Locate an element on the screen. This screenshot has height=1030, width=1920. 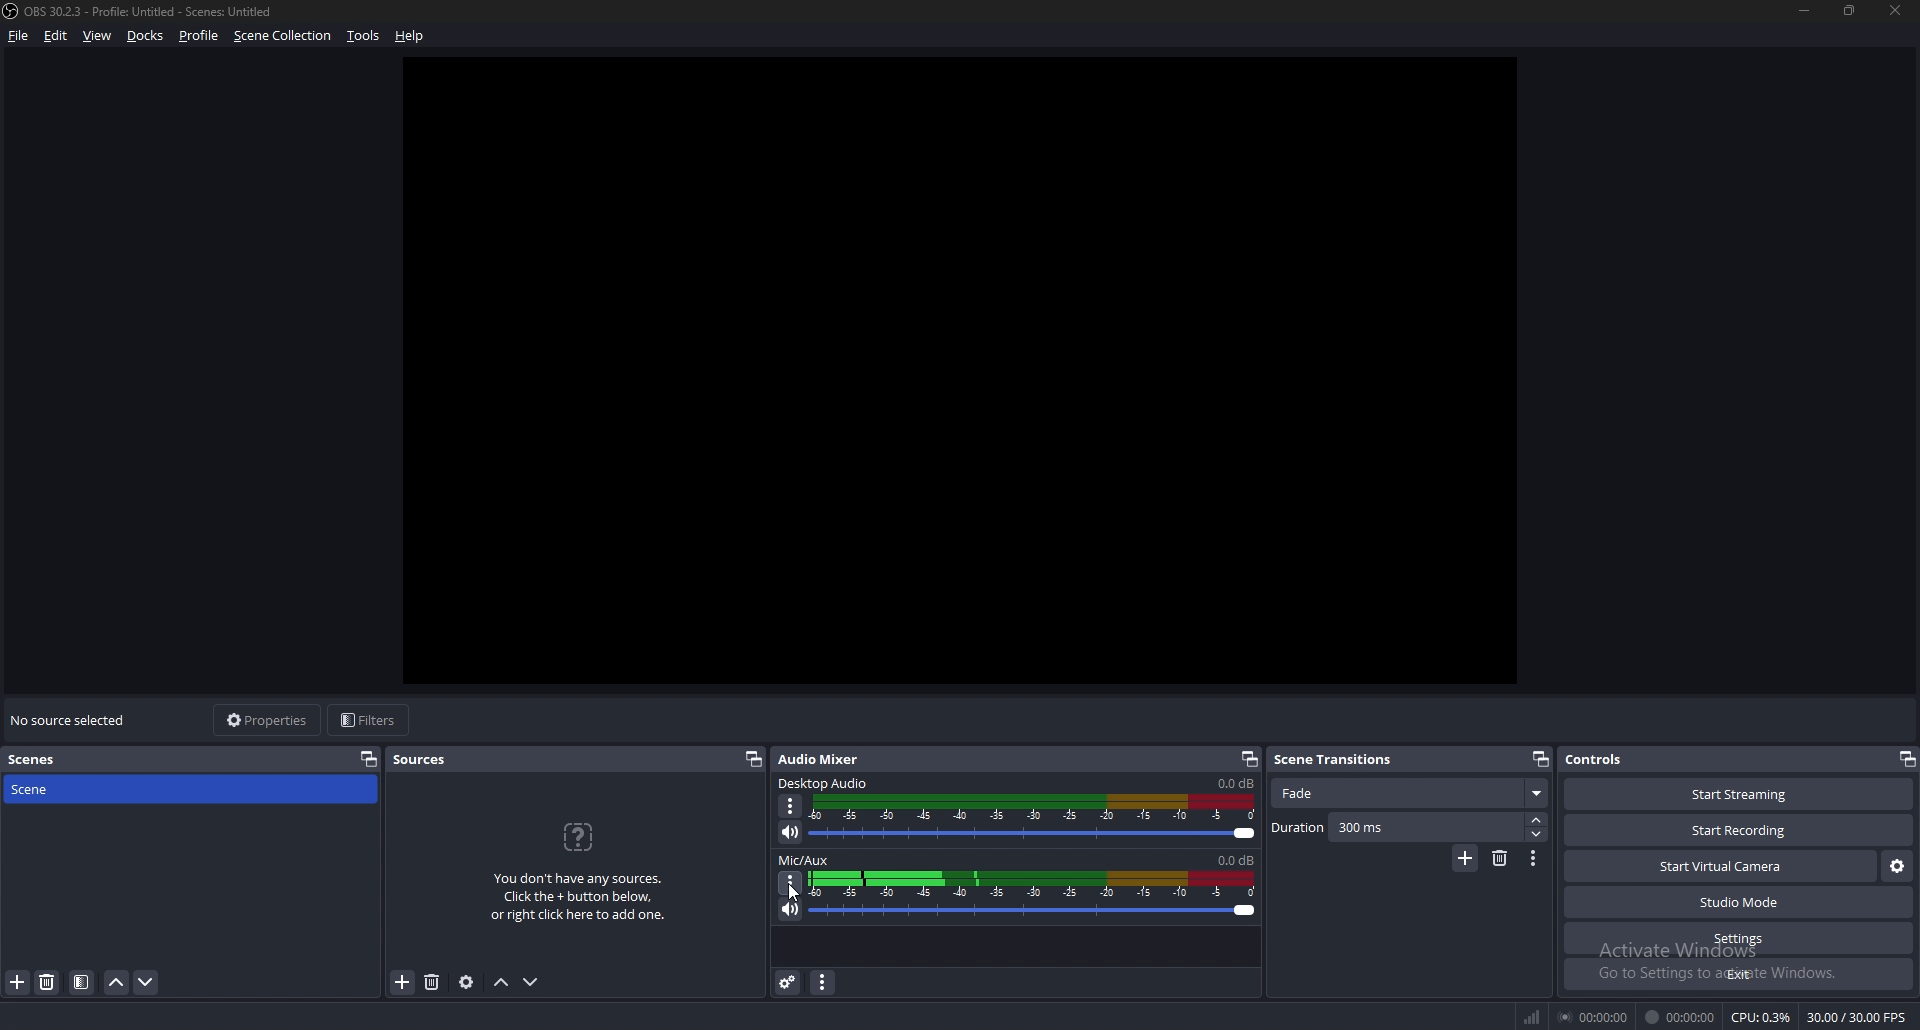
file is located at coordinates (18, 35).